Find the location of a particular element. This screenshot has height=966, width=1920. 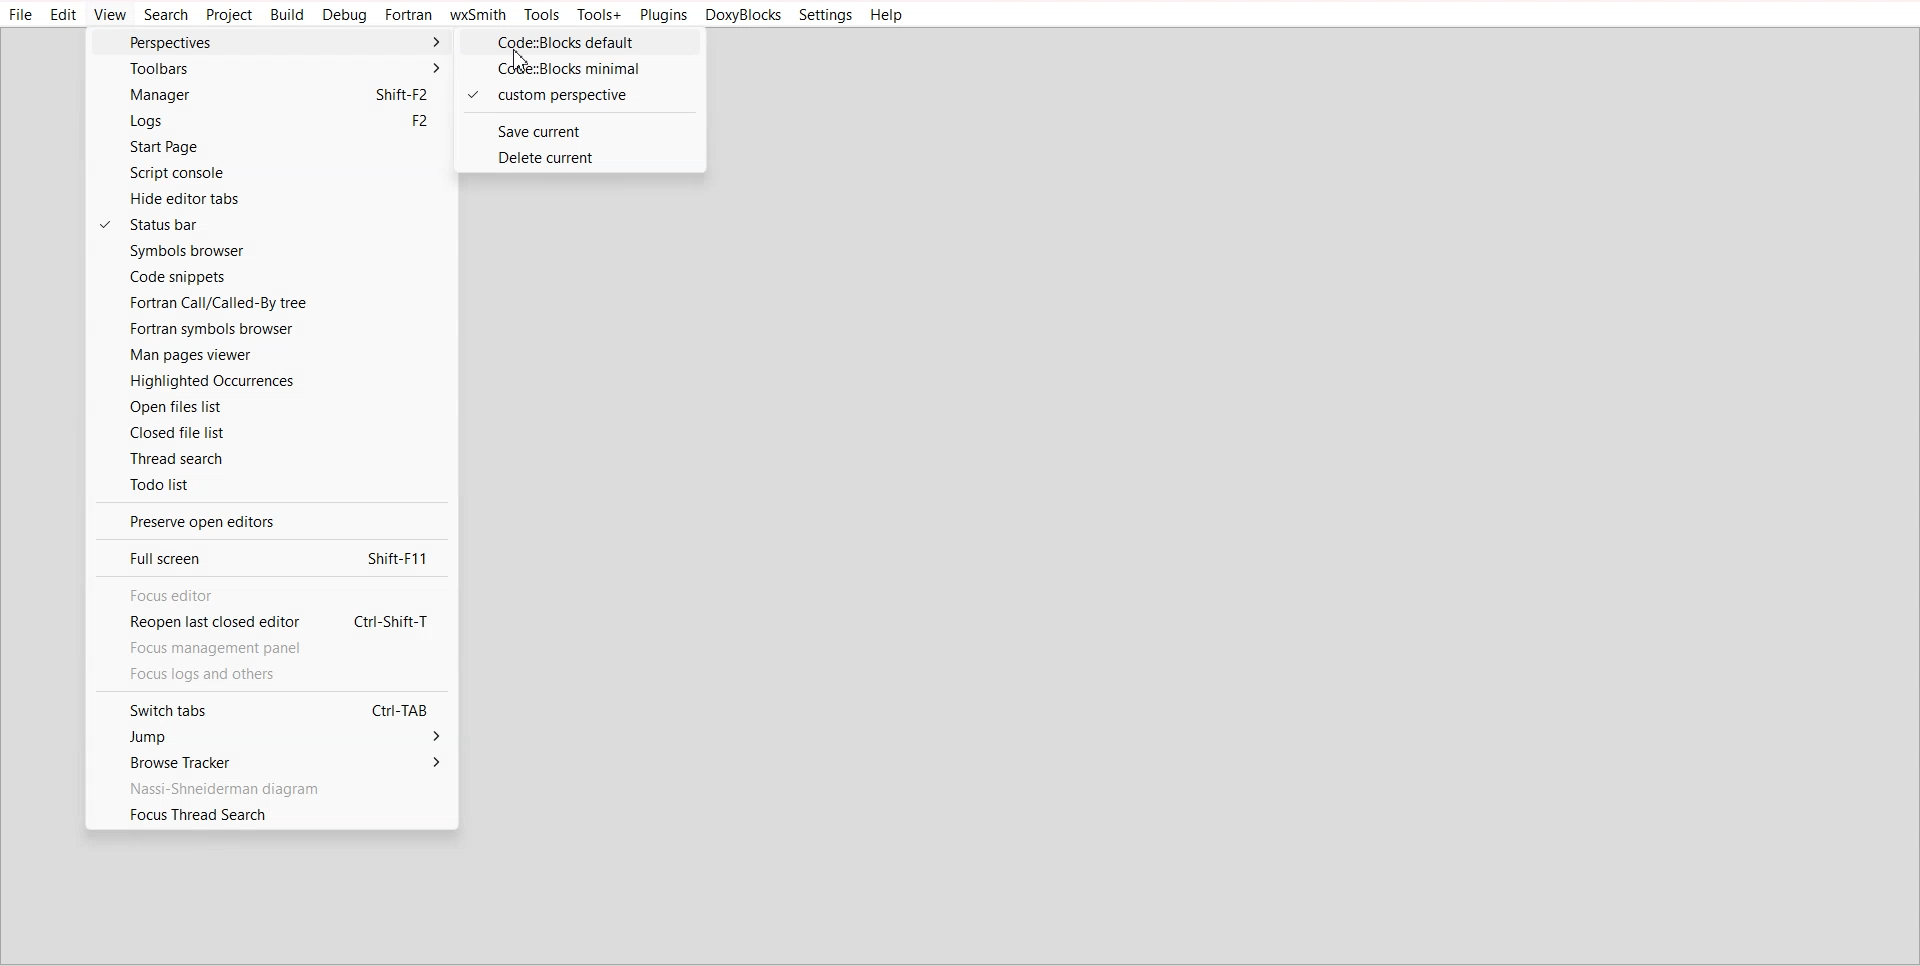

Start Page is located at coordinates (267, 148).